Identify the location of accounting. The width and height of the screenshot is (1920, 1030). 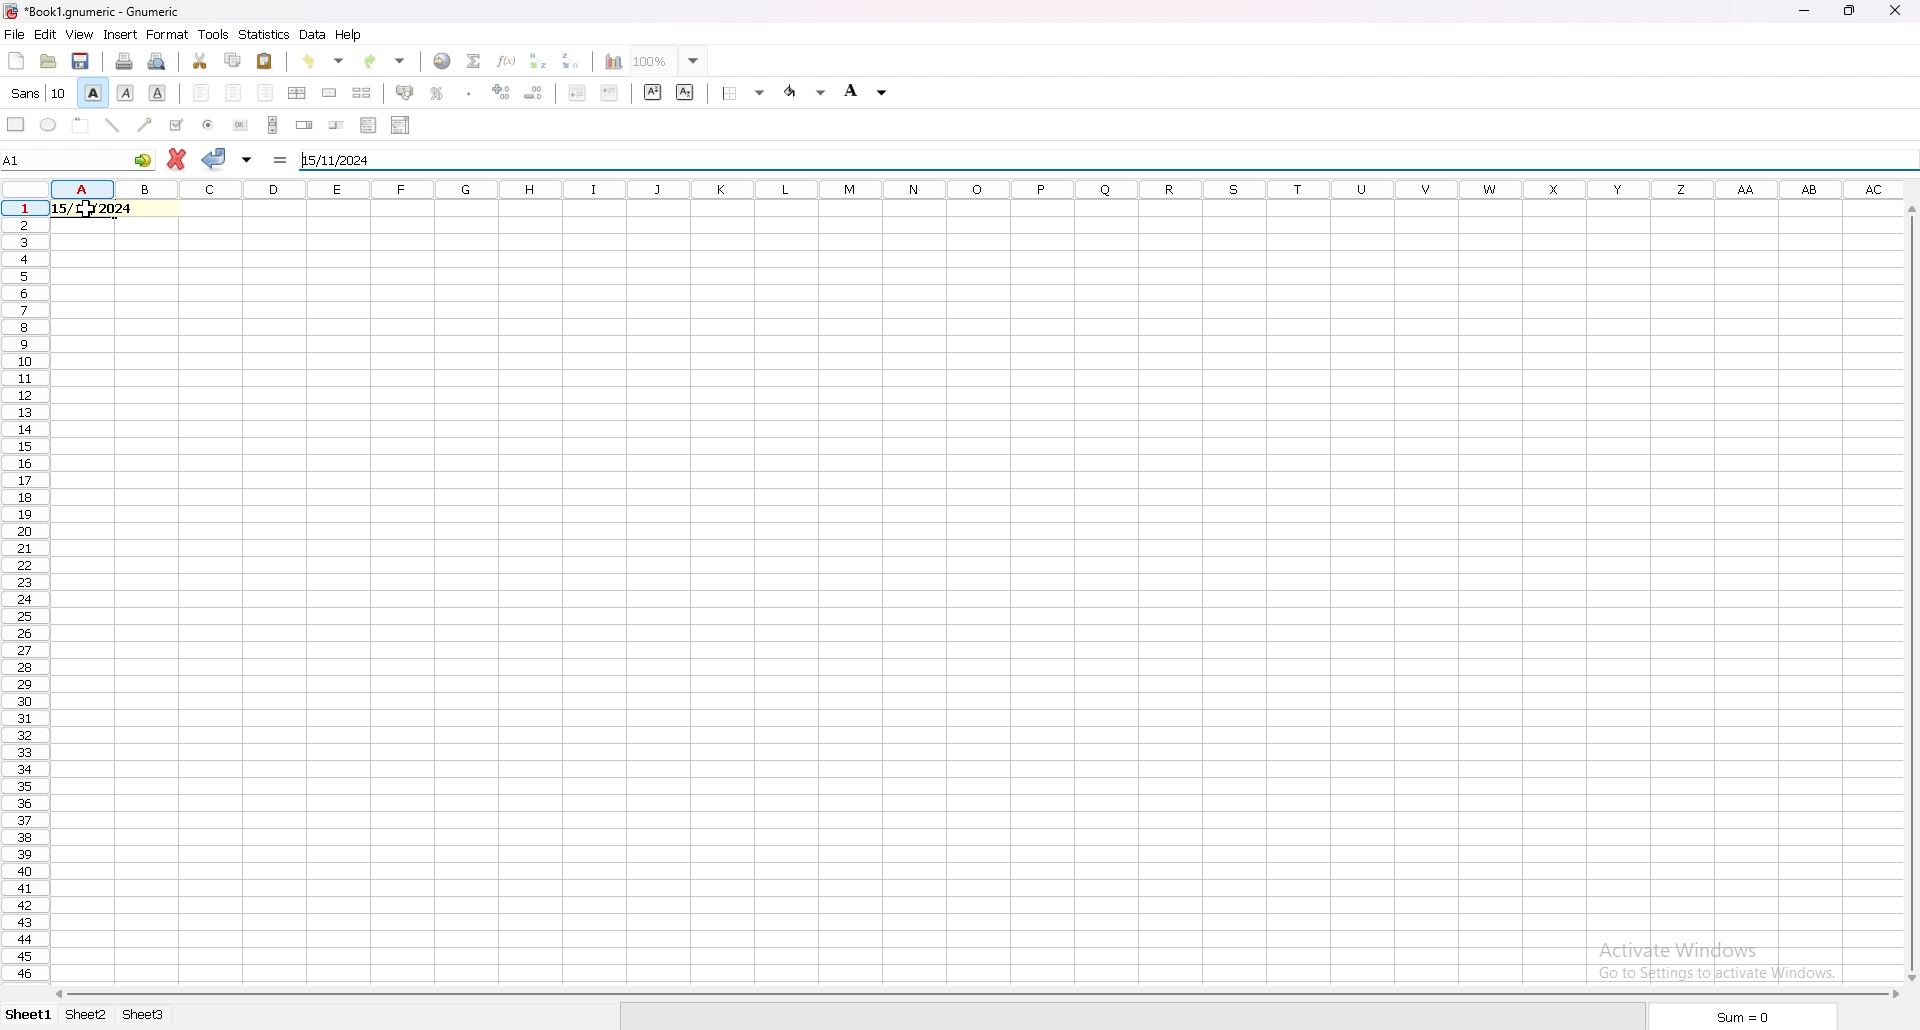
(407, 93).